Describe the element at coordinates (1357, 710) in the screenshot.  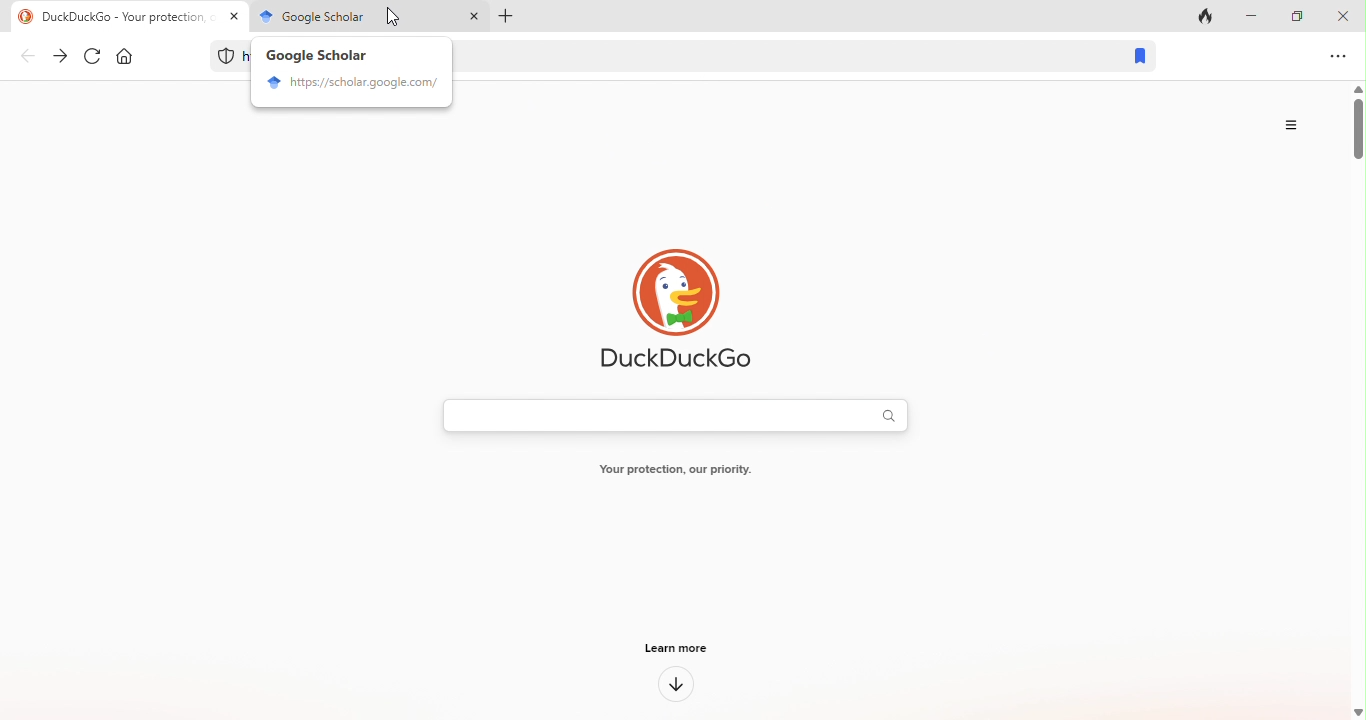
I see `move down` at that location.